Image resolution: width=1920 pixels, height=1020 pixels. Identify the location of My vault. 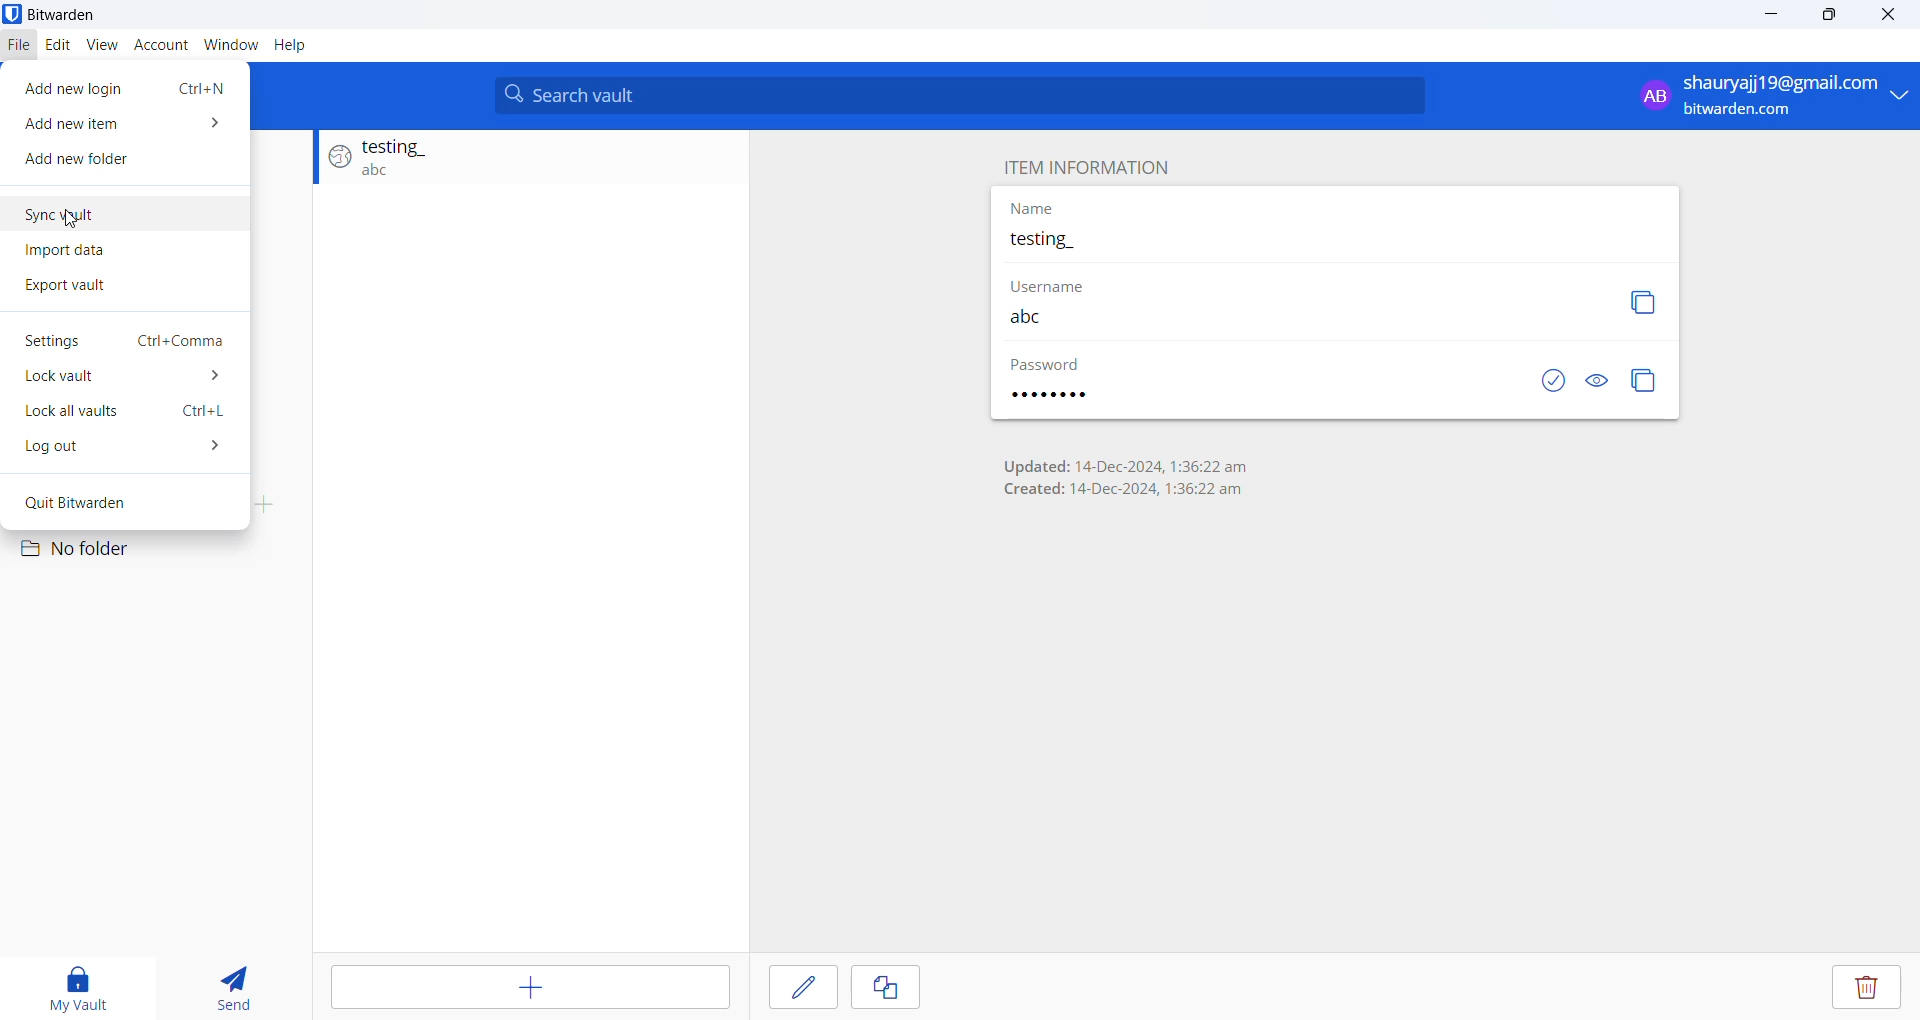
(87, 983).